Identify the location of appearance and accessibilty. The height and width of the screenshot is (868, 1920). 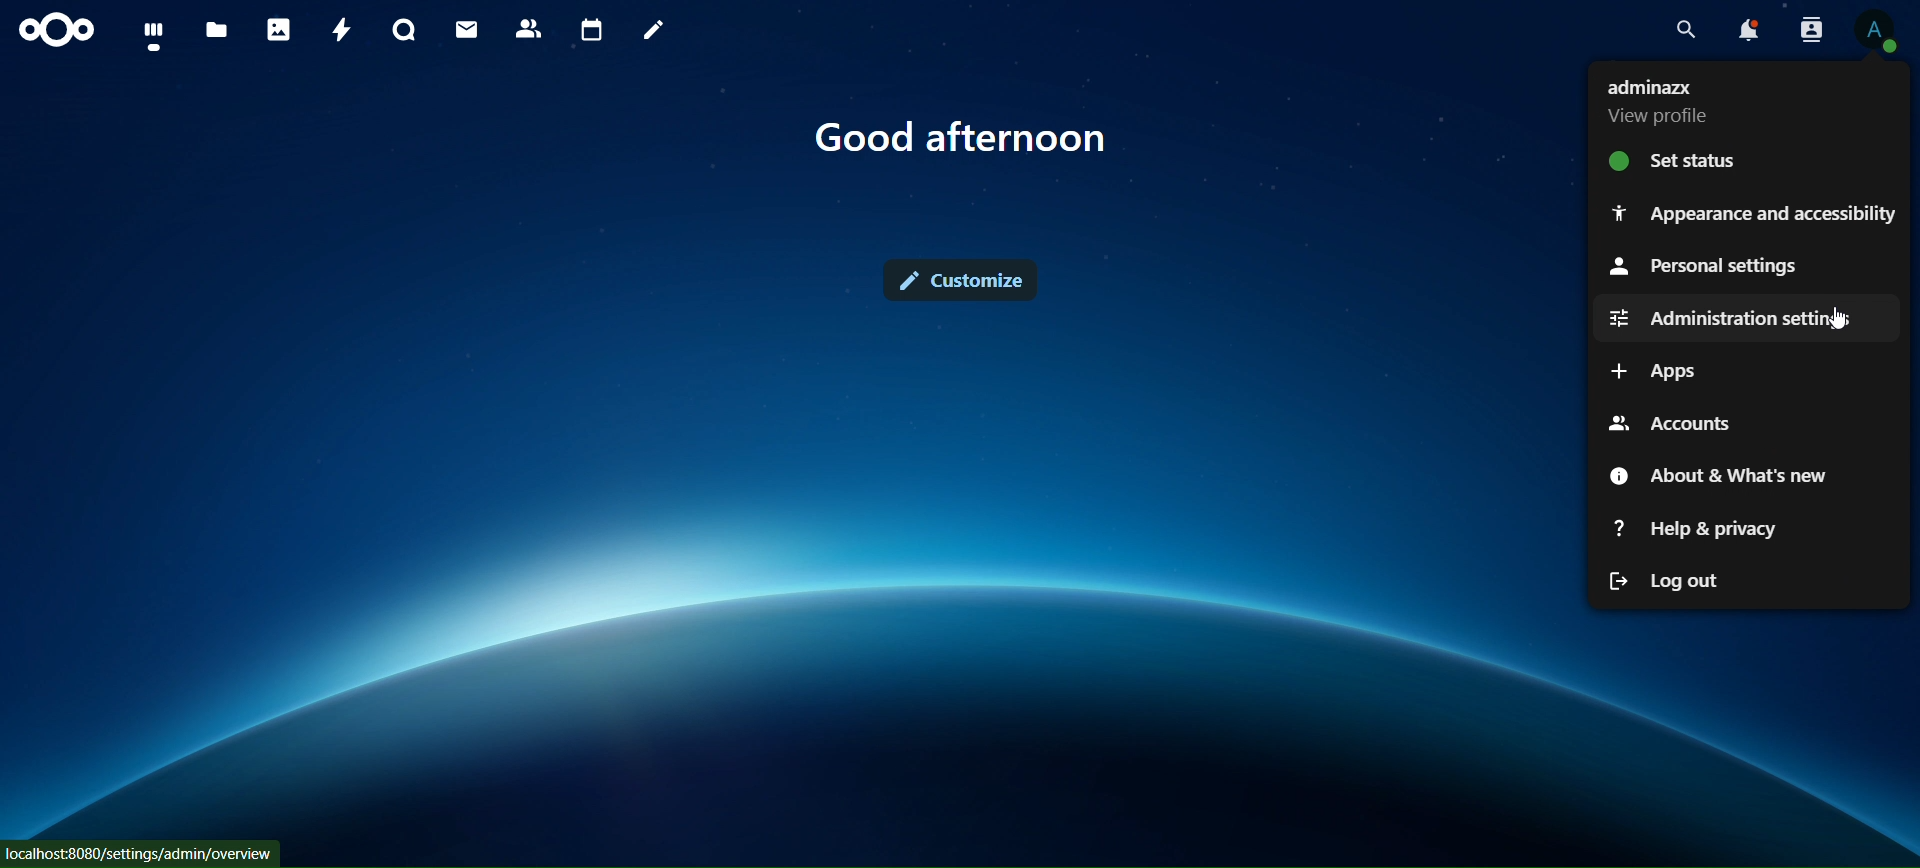
(1752, 213).